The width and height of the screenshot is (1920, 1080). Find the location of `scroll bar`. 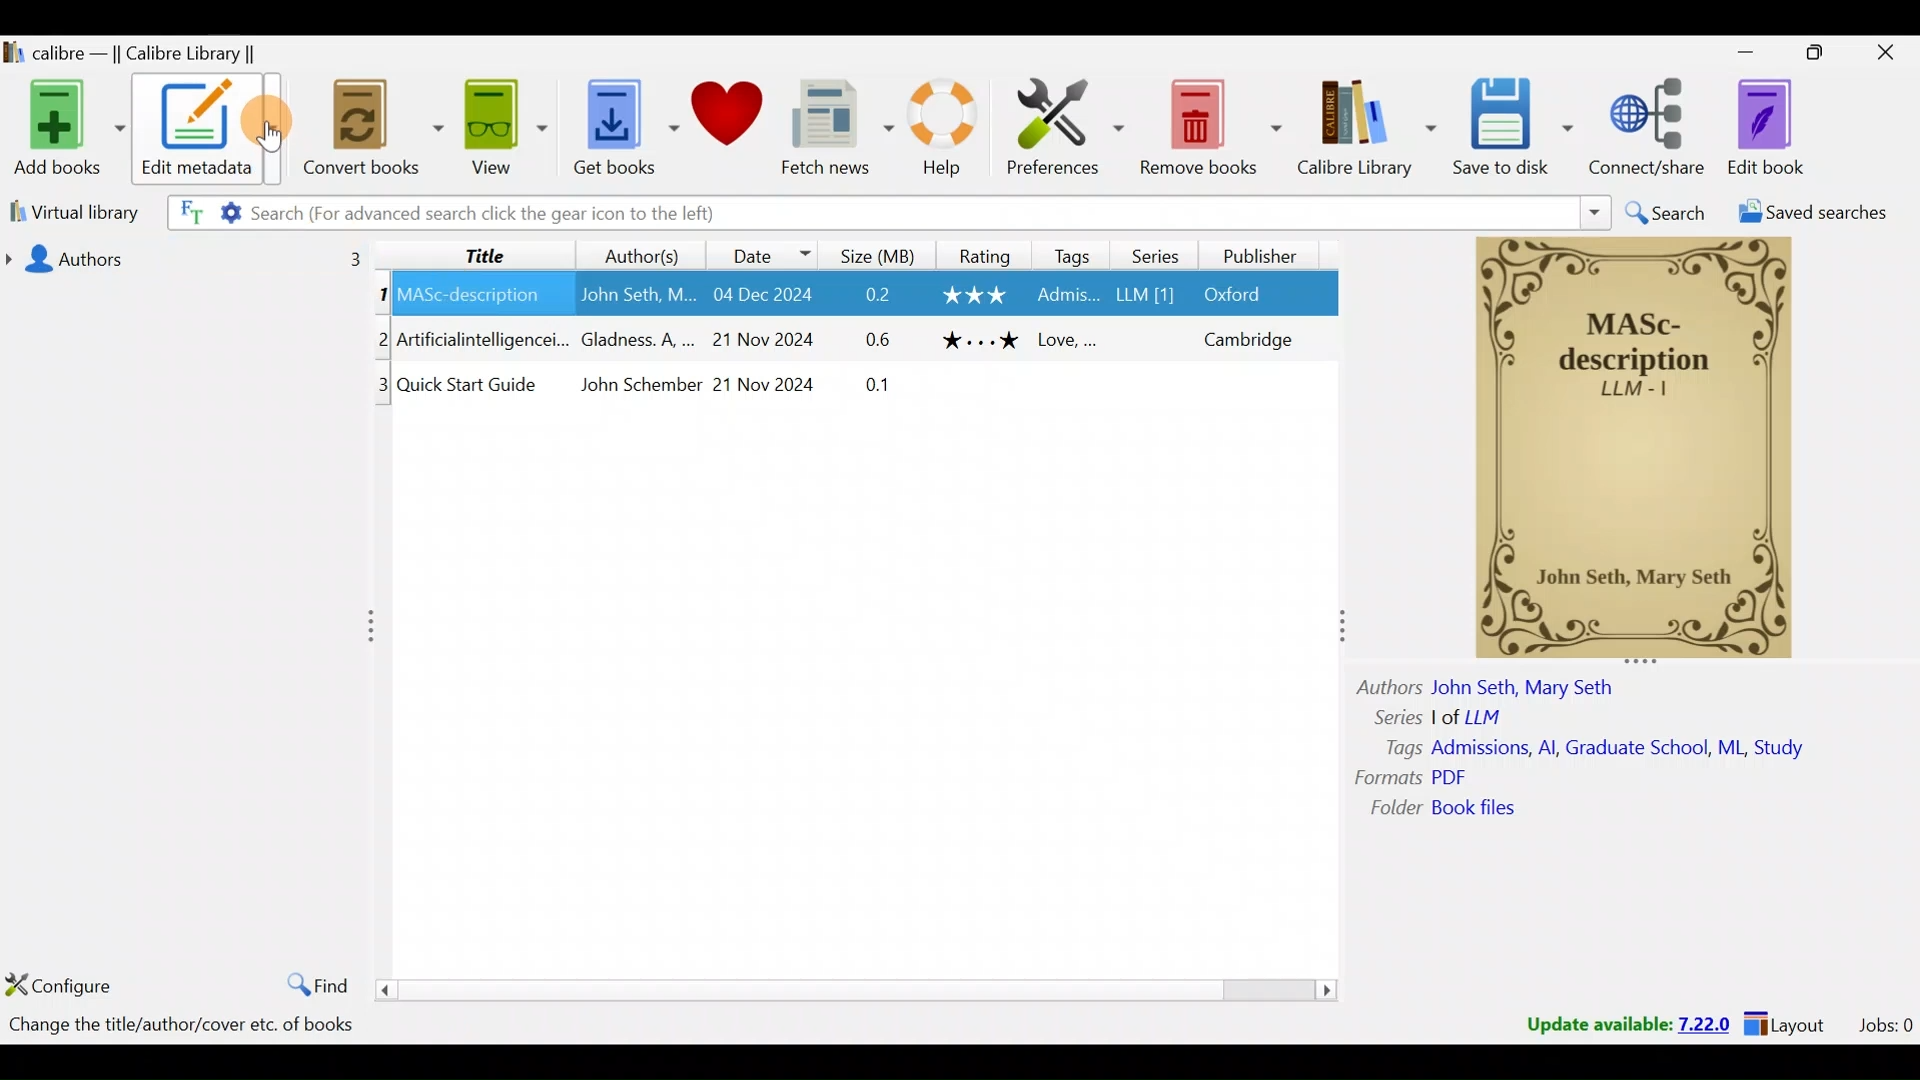

scroll bar is located at coordinates (857, 987).